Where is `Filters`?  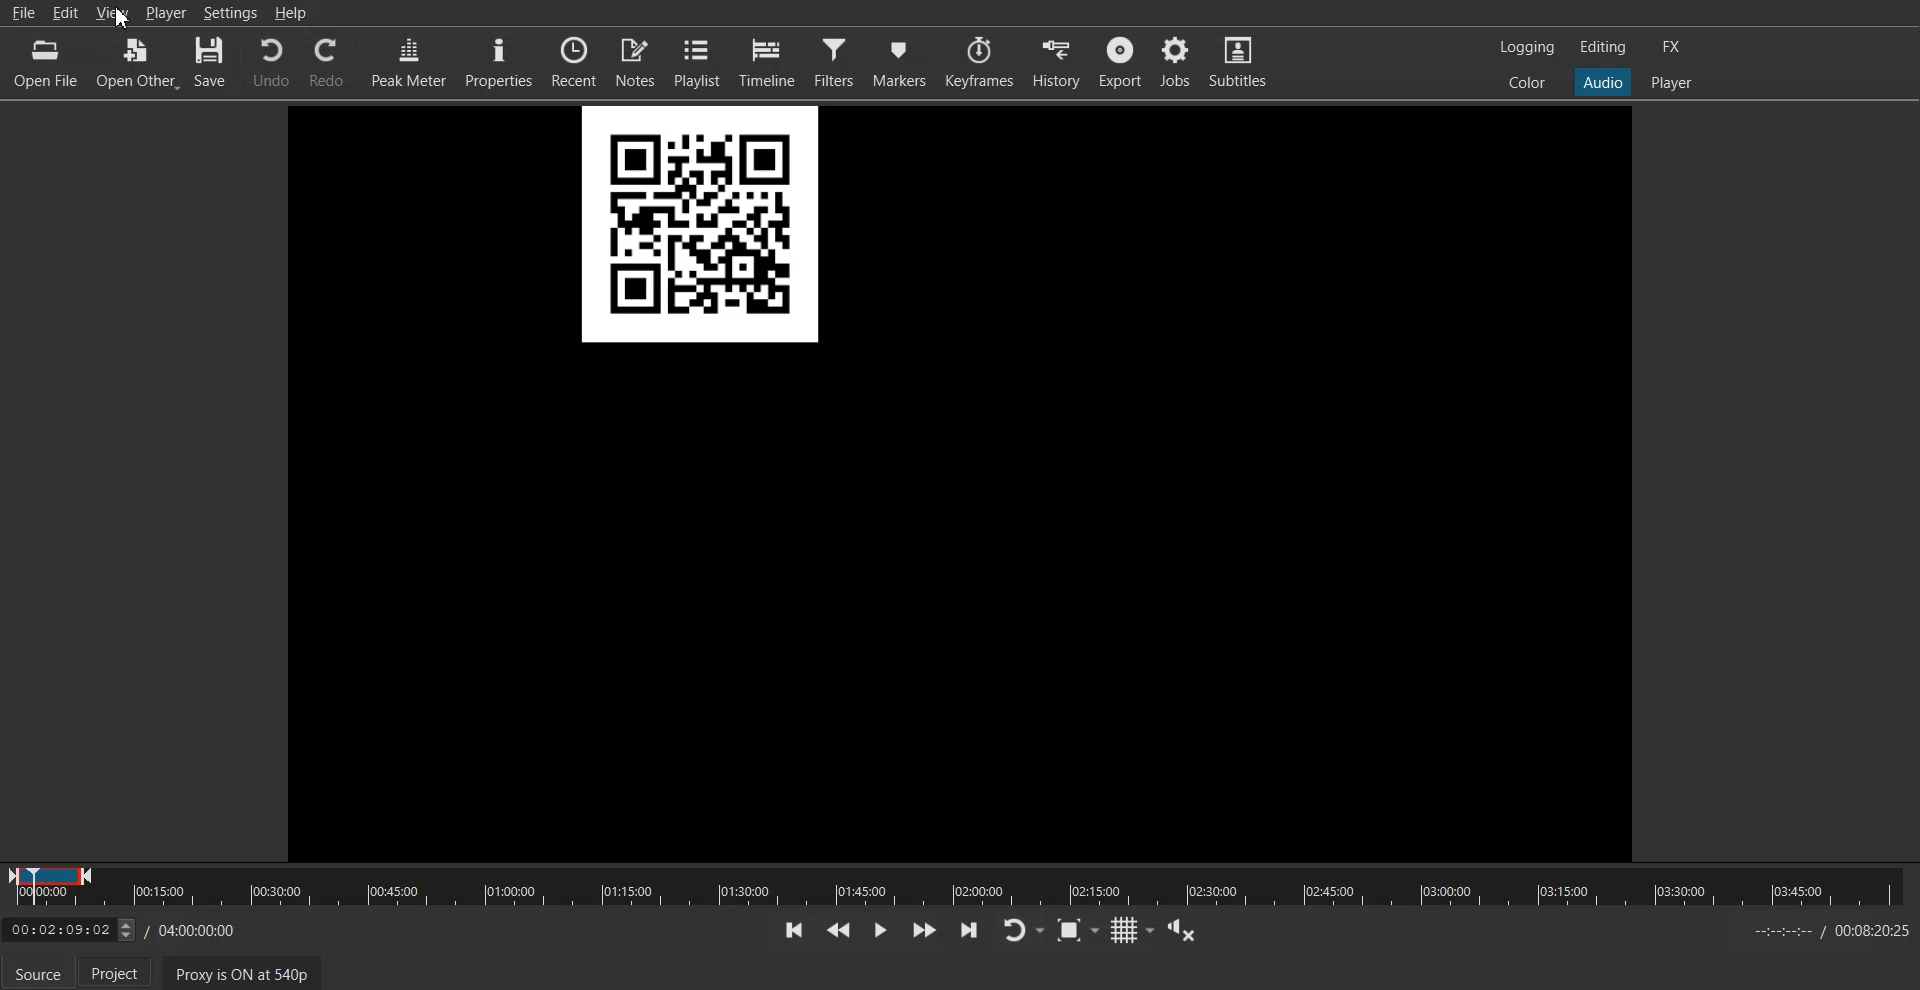
Filters is located at coordinates (834, 61).